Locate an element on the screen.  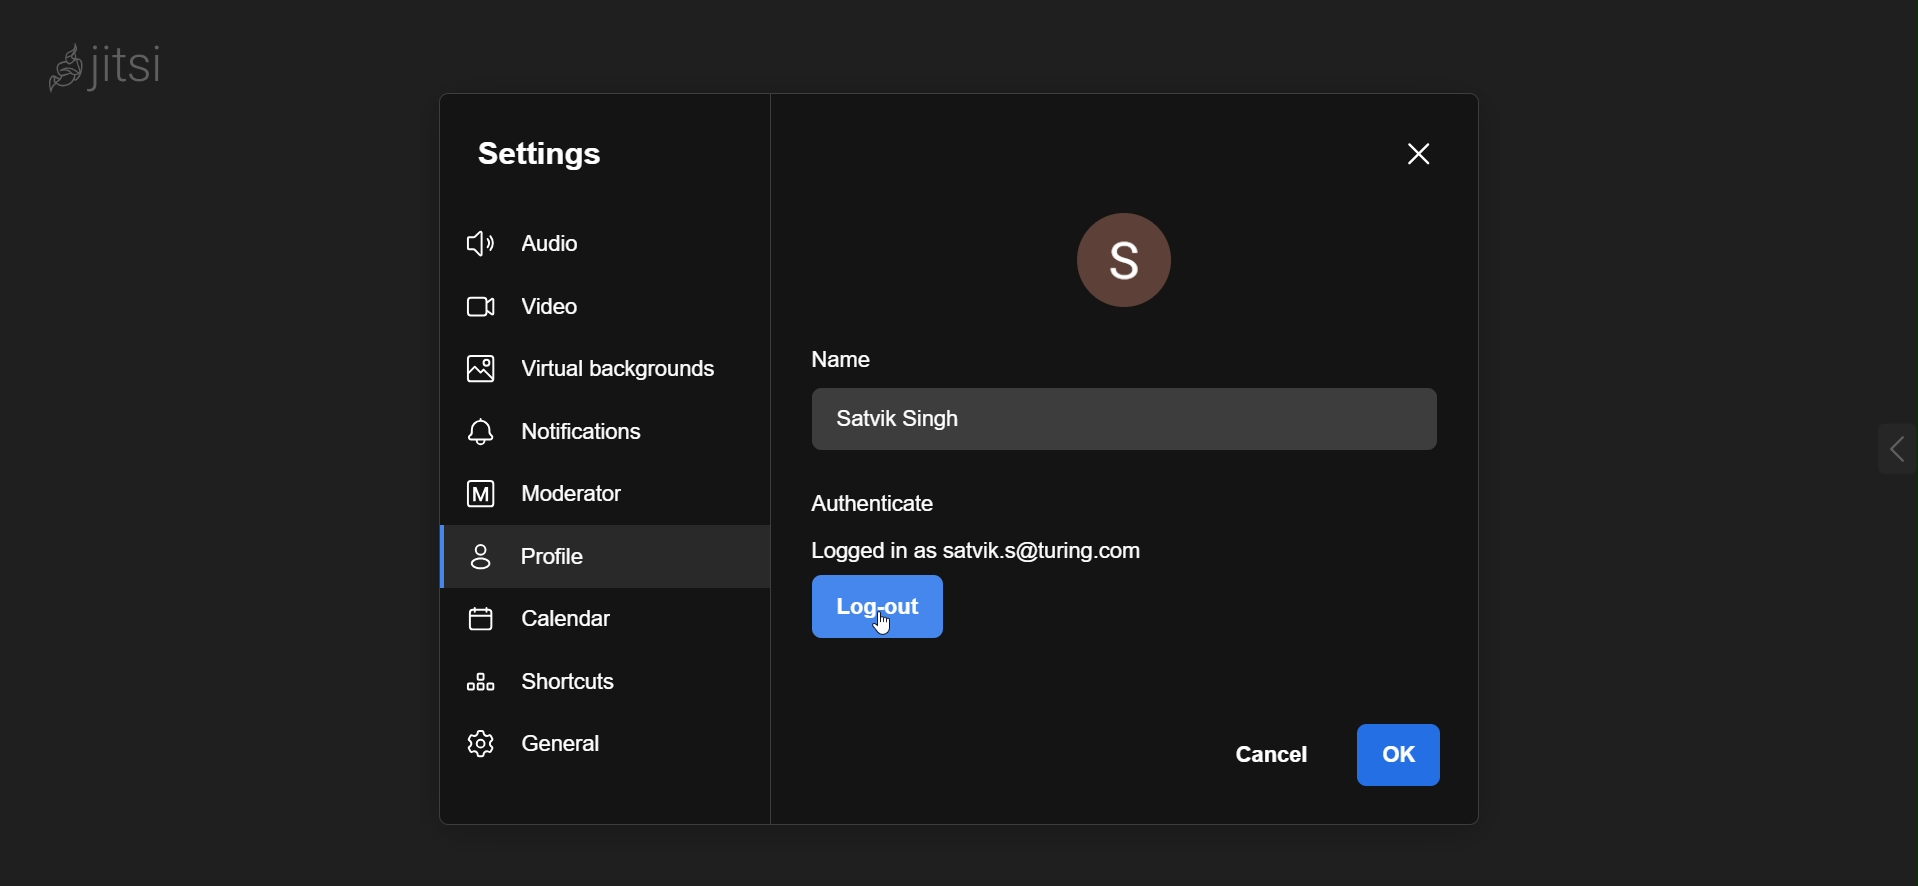
notiication is located at coordinates (571, 435).